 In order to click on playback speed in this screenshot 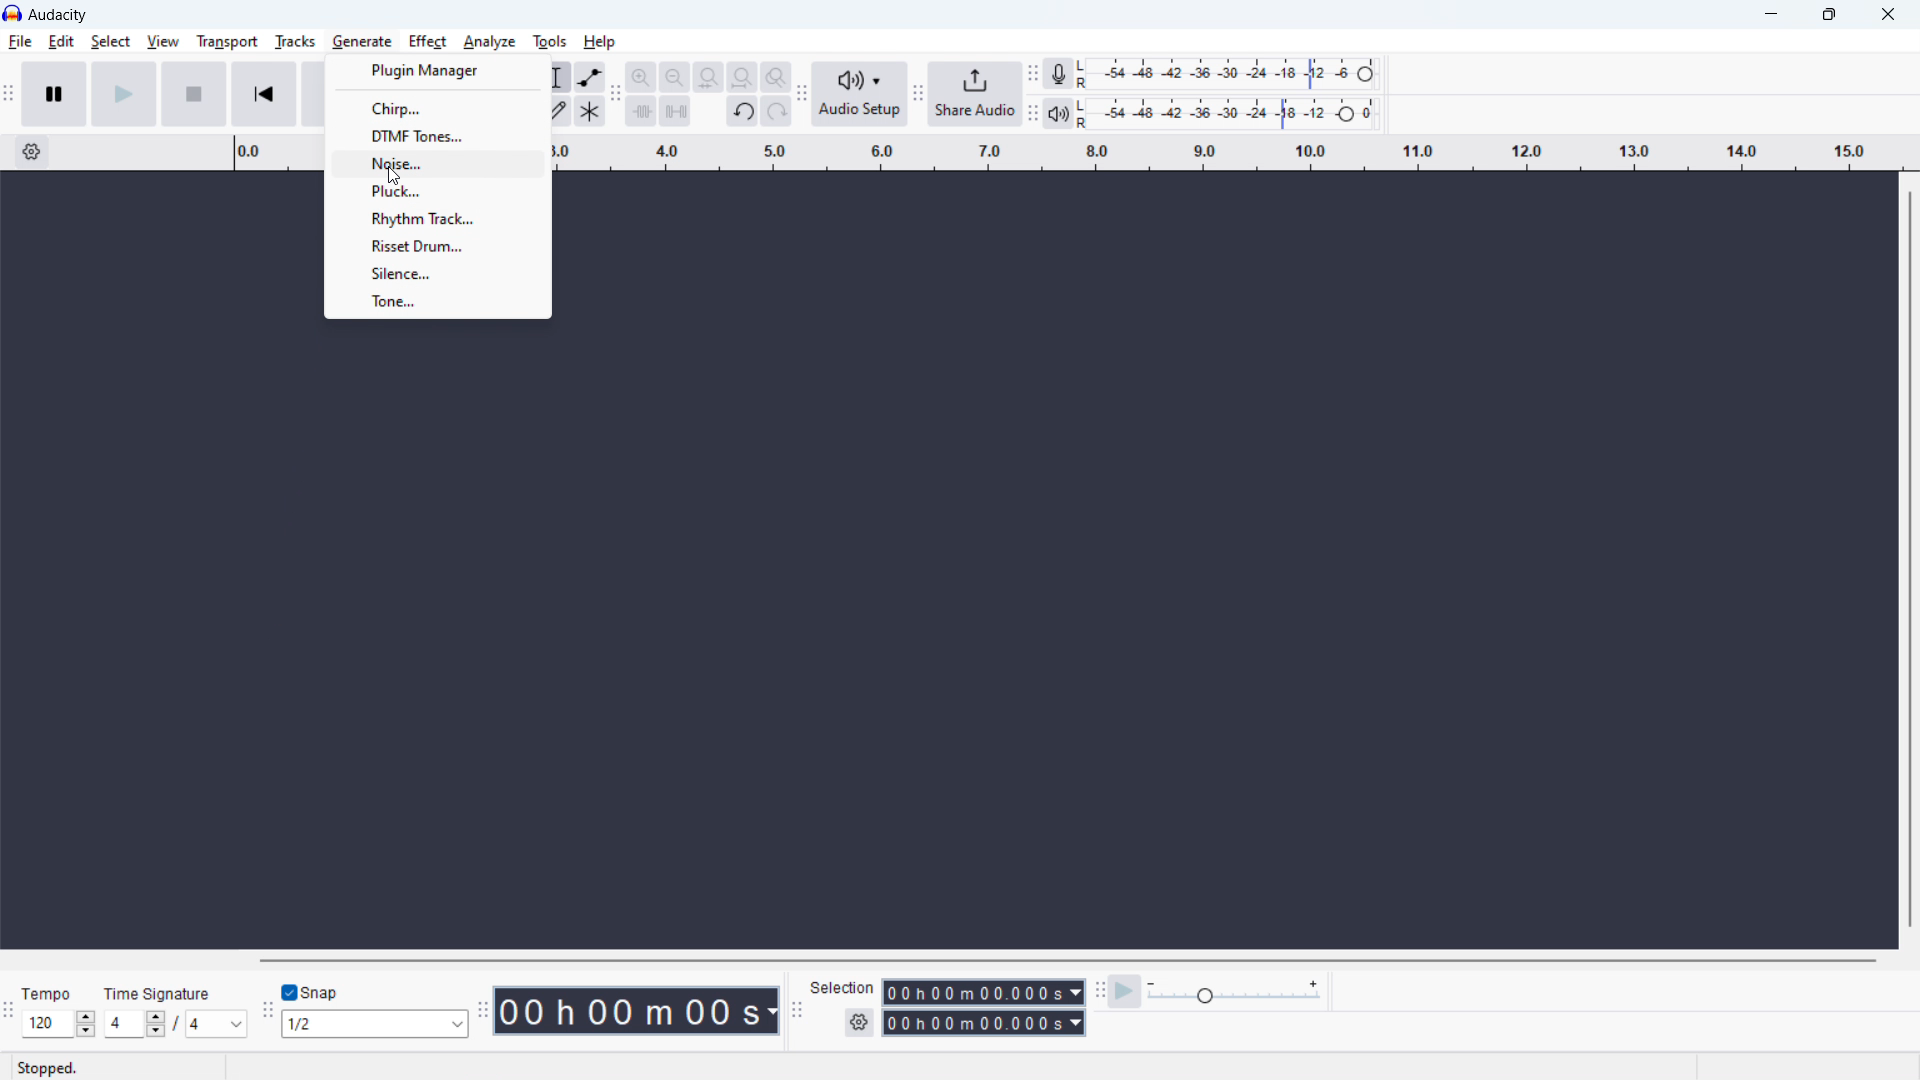, I will do `click(1234, 993)`.